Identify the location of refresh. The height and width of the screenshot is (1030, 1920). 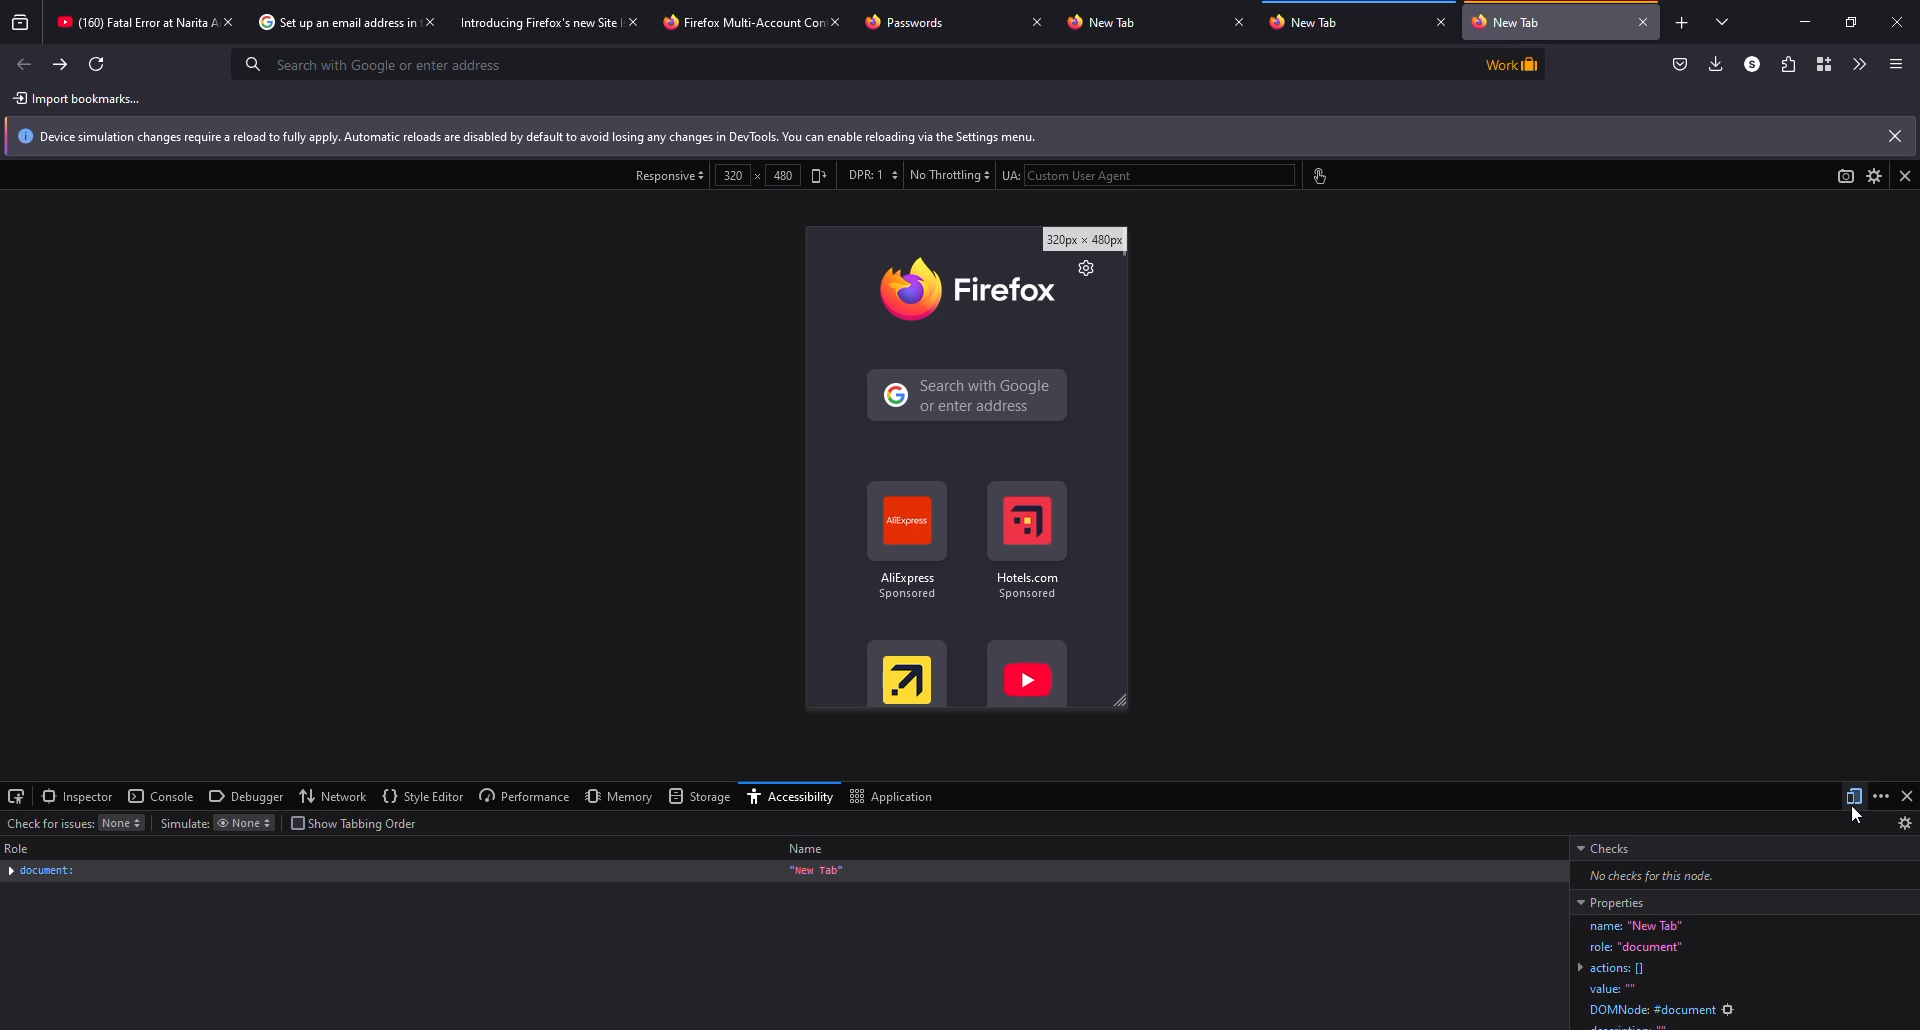
(97, 64).